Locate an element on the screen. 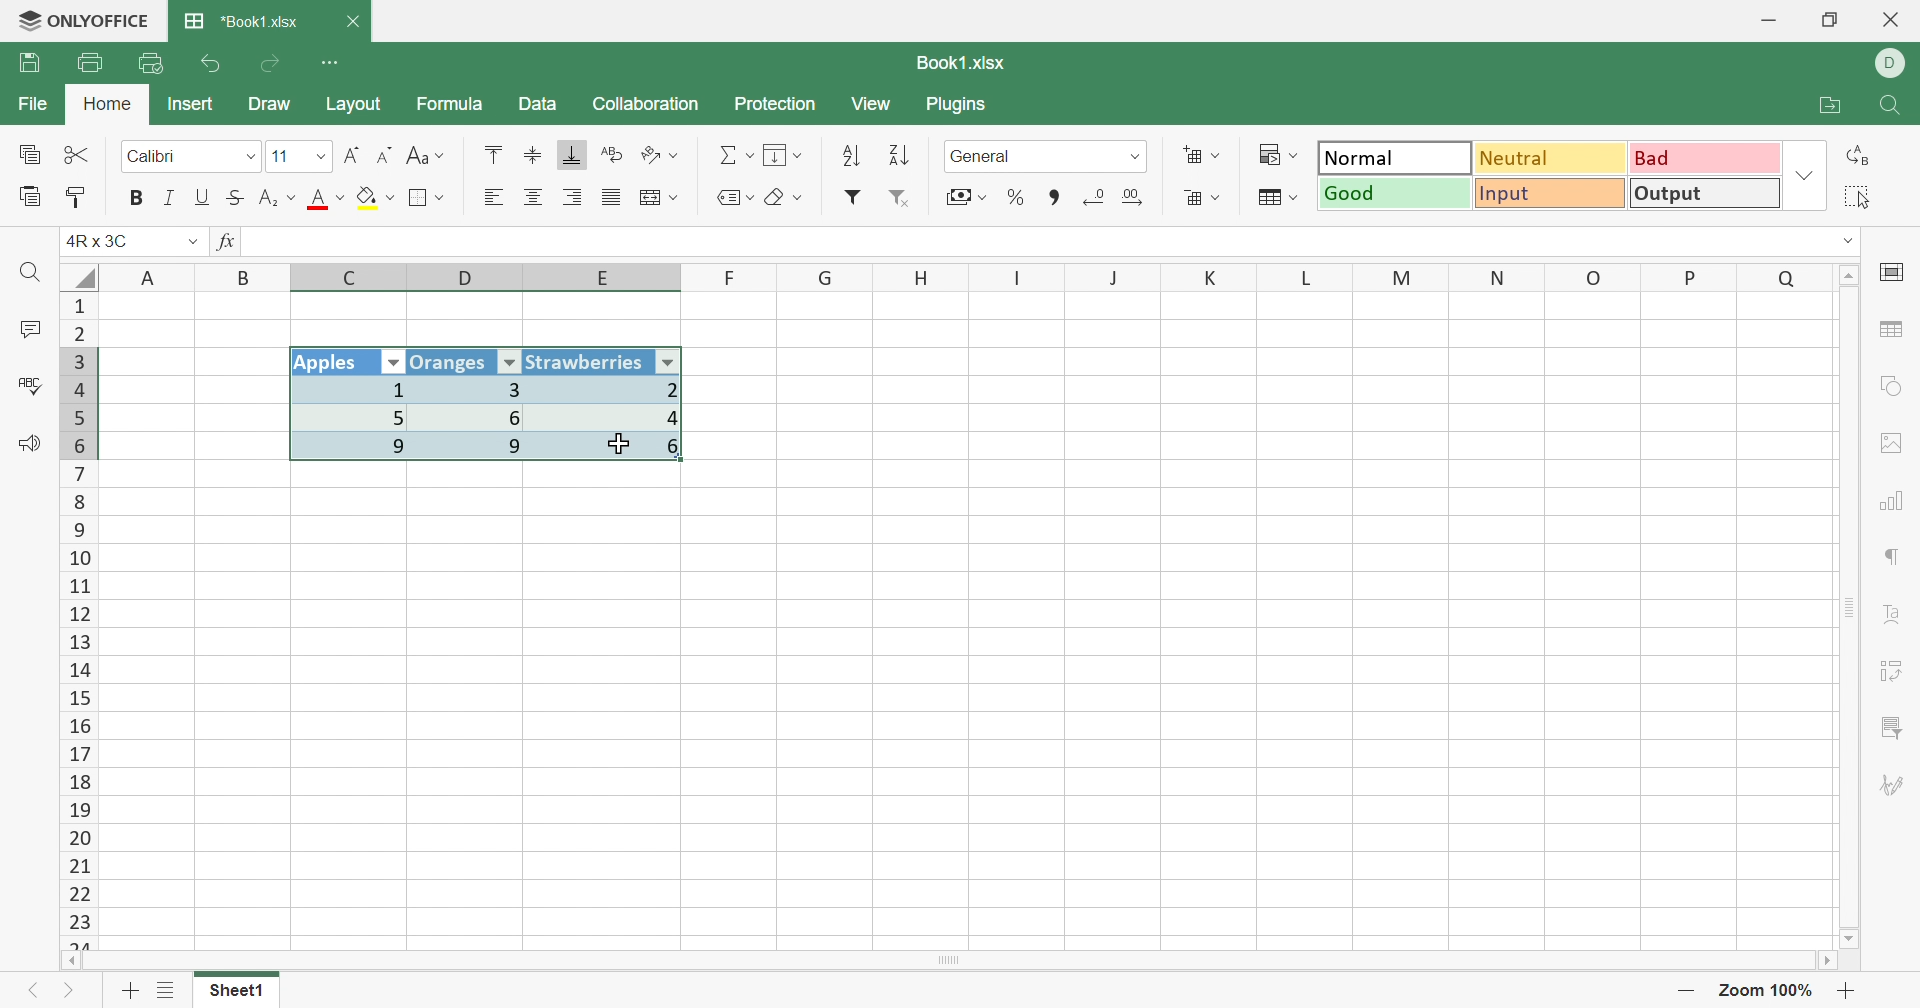 This screenshot has width=1920, height=1008. Find is located at coordinates (1894, 107).